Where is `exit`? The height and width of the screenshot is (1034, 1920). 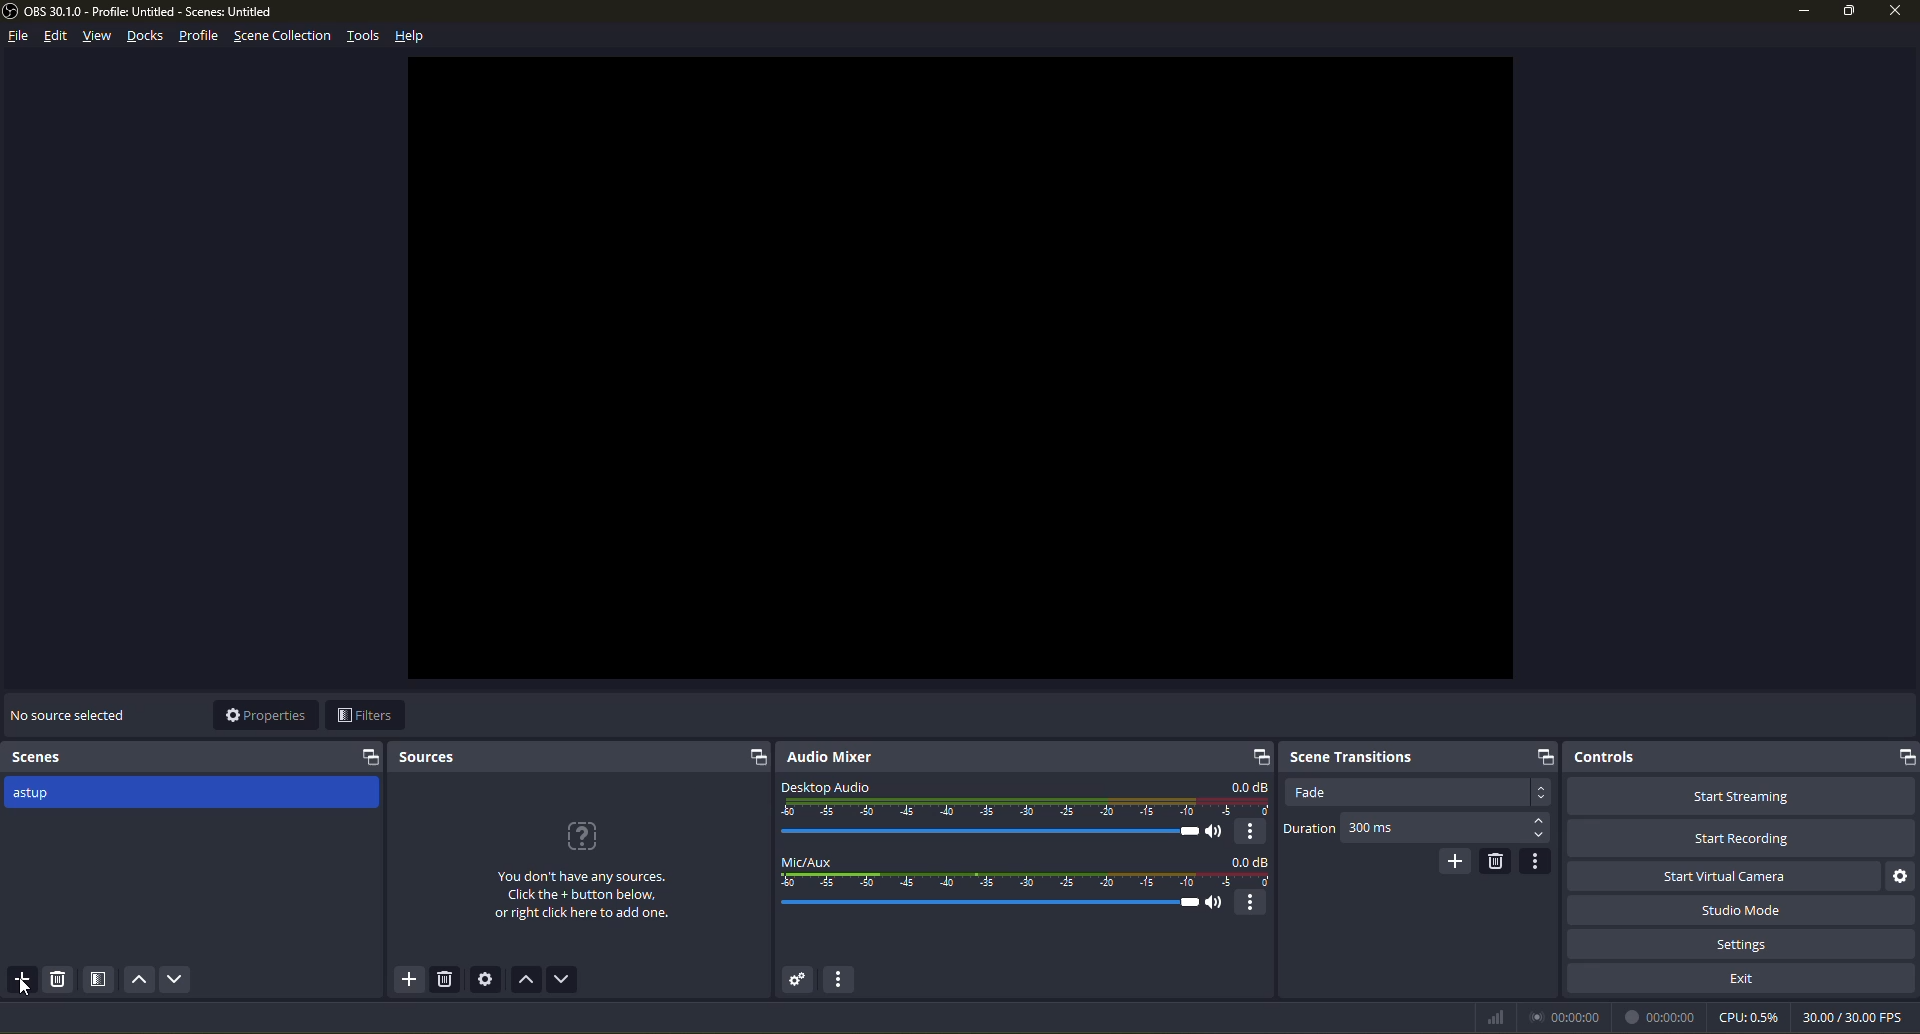
exit is located at coordinates (1744, 978).